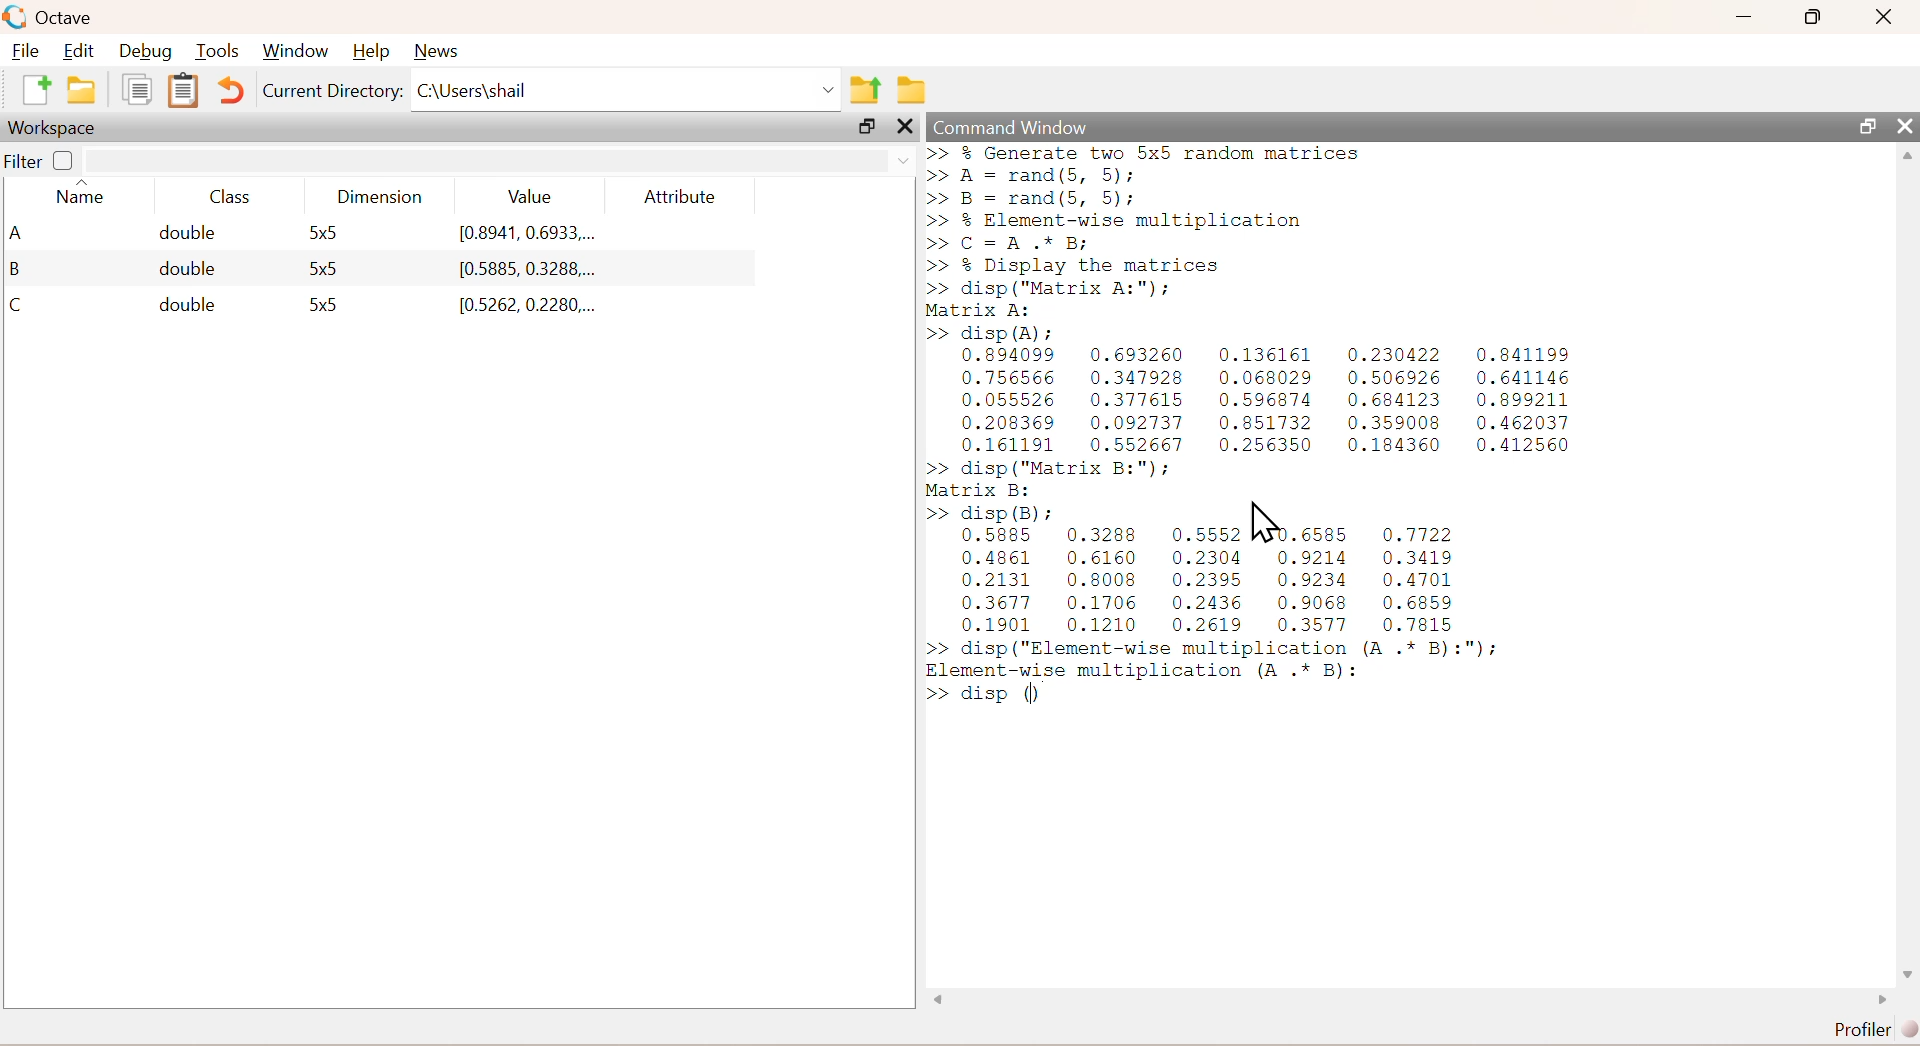 The image size is (1920, 1046). I want to click on Profiler, so click(1865, 1026).